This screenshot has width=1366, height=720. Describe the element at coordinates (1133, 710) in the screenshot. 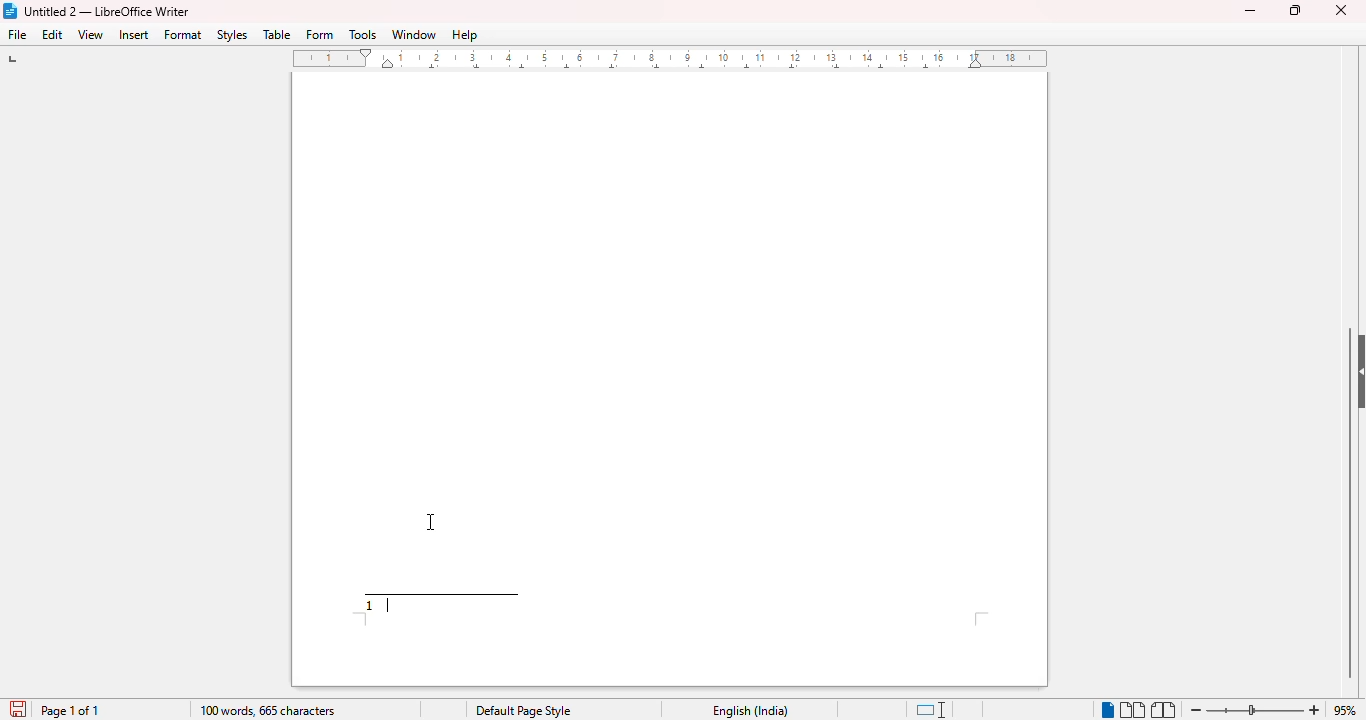

I see `multi-page view` at that location.